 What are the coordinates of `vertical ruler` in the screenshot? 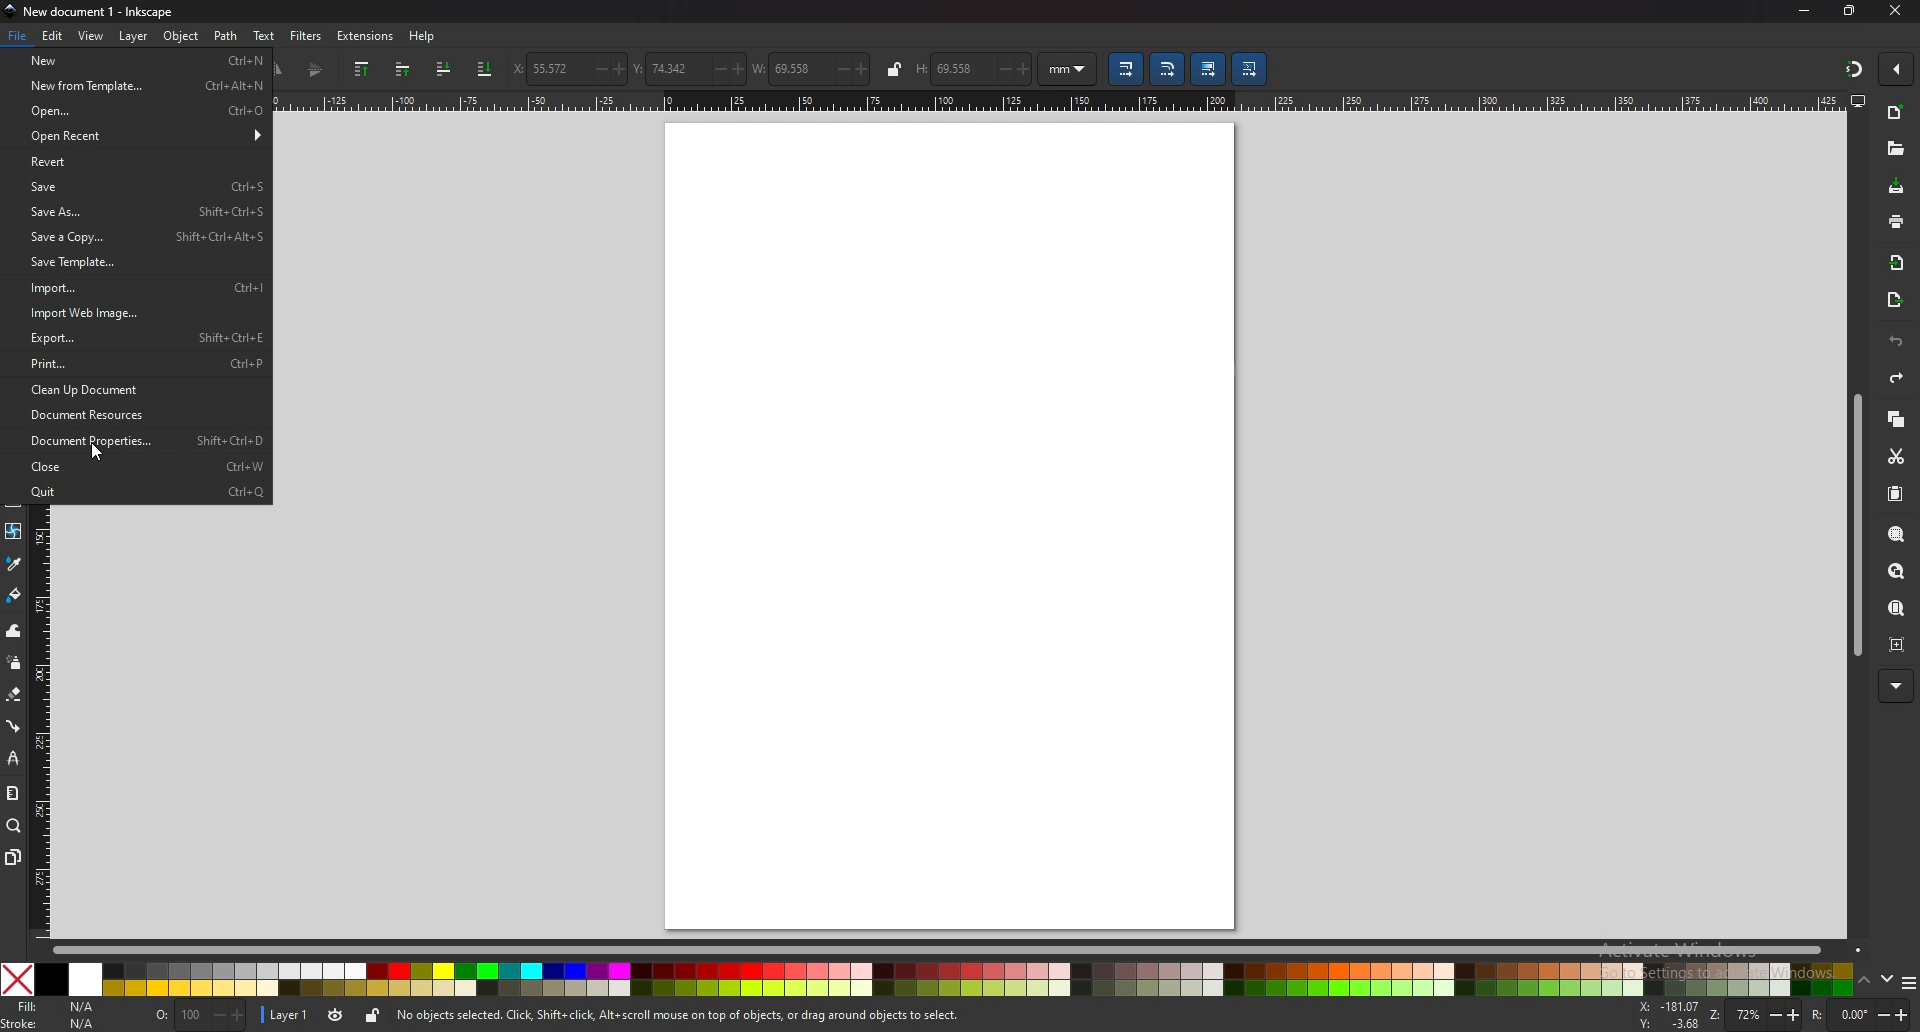 It's located at (40, 721).